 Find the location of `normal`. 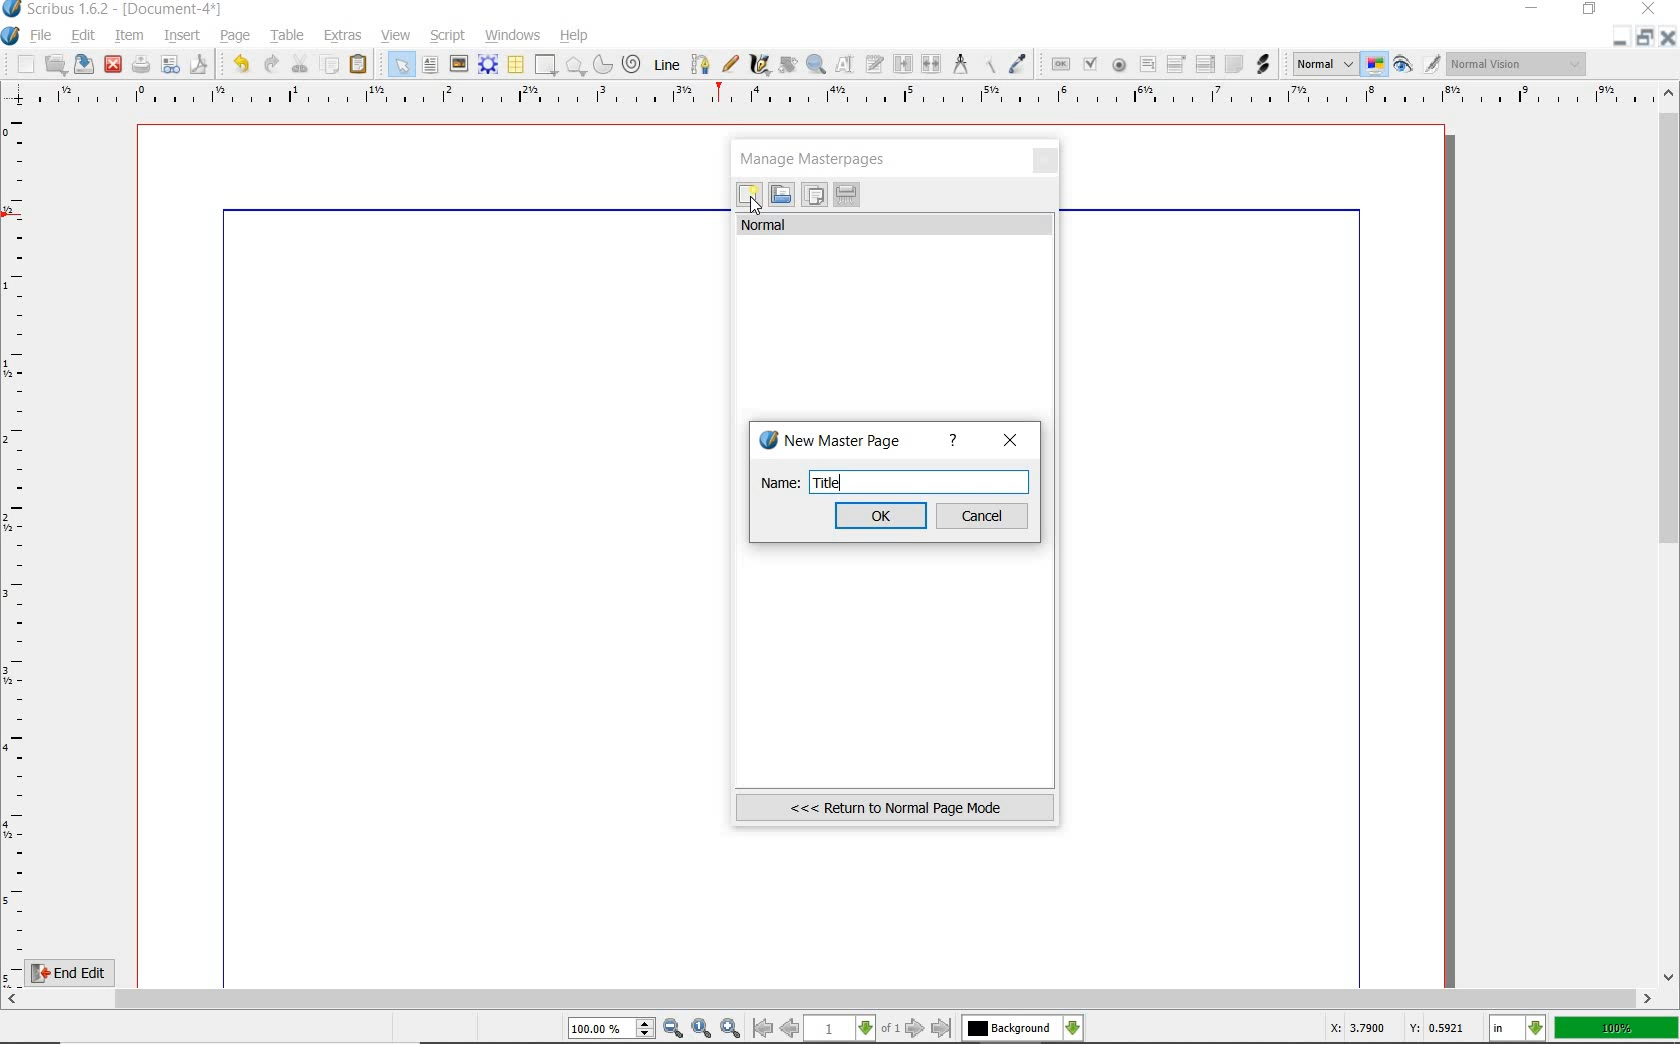

normal is located at coordinates (896, 225).